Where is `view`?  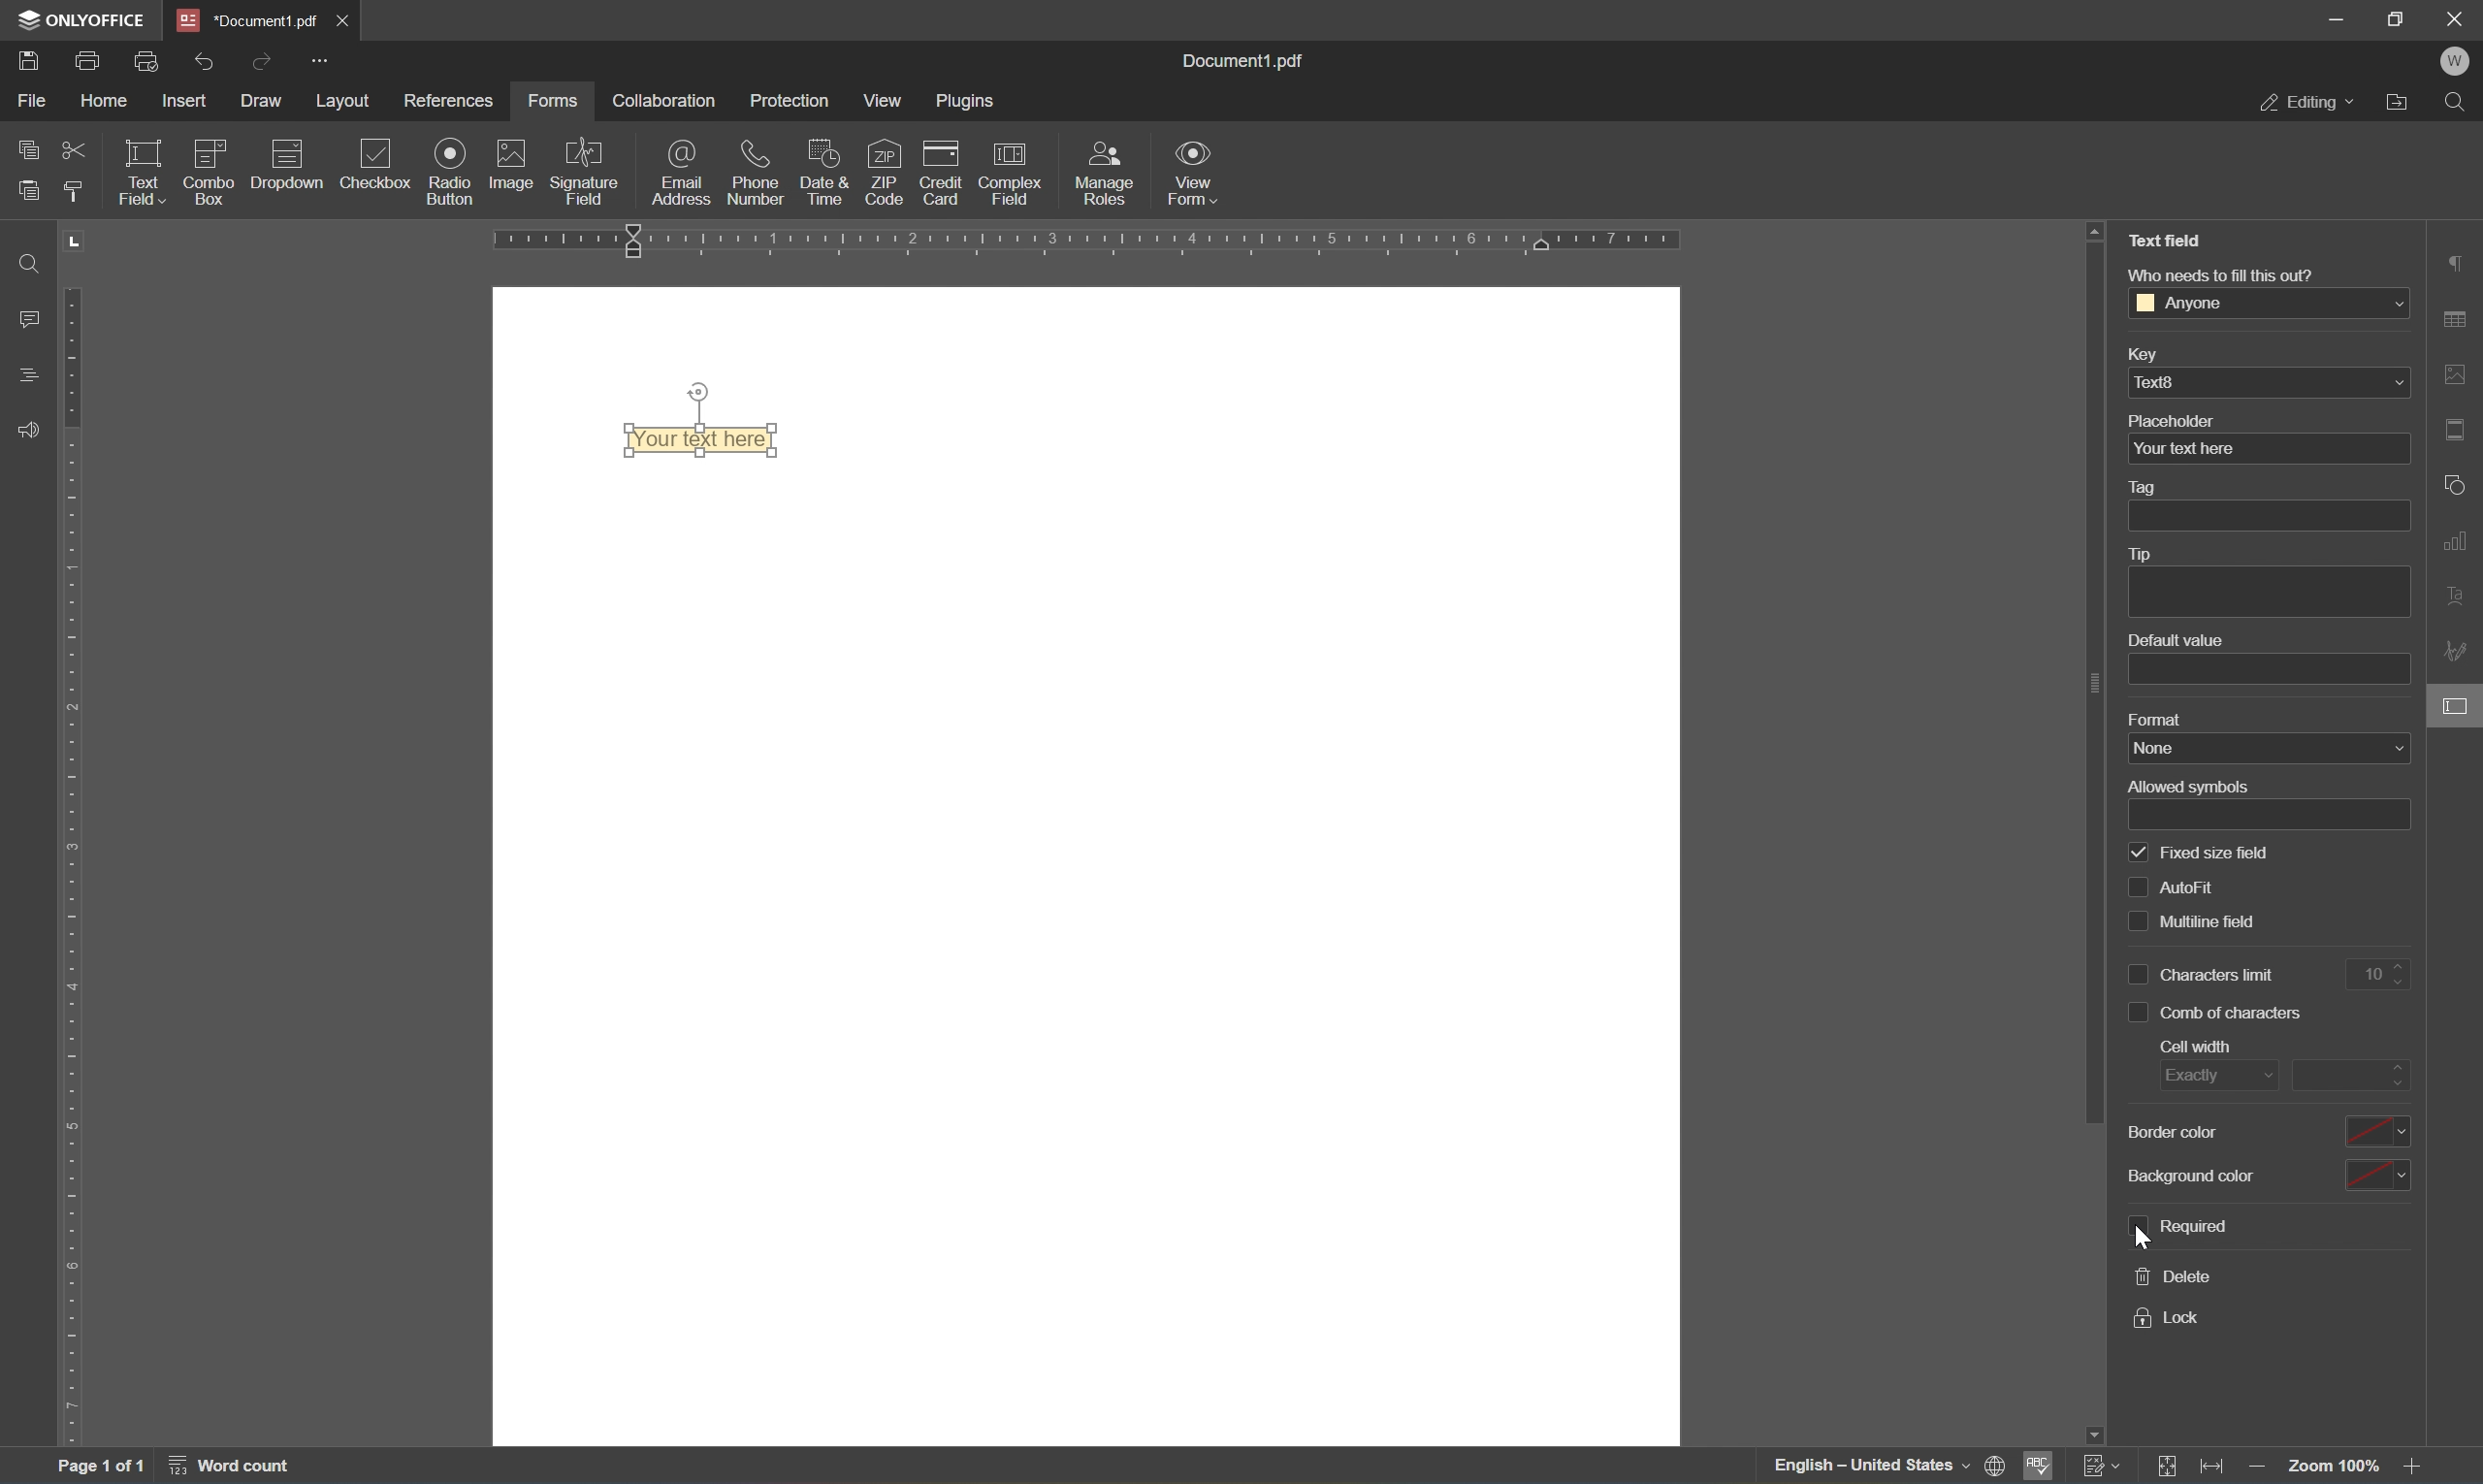 view is located at coordinates (882, 104).